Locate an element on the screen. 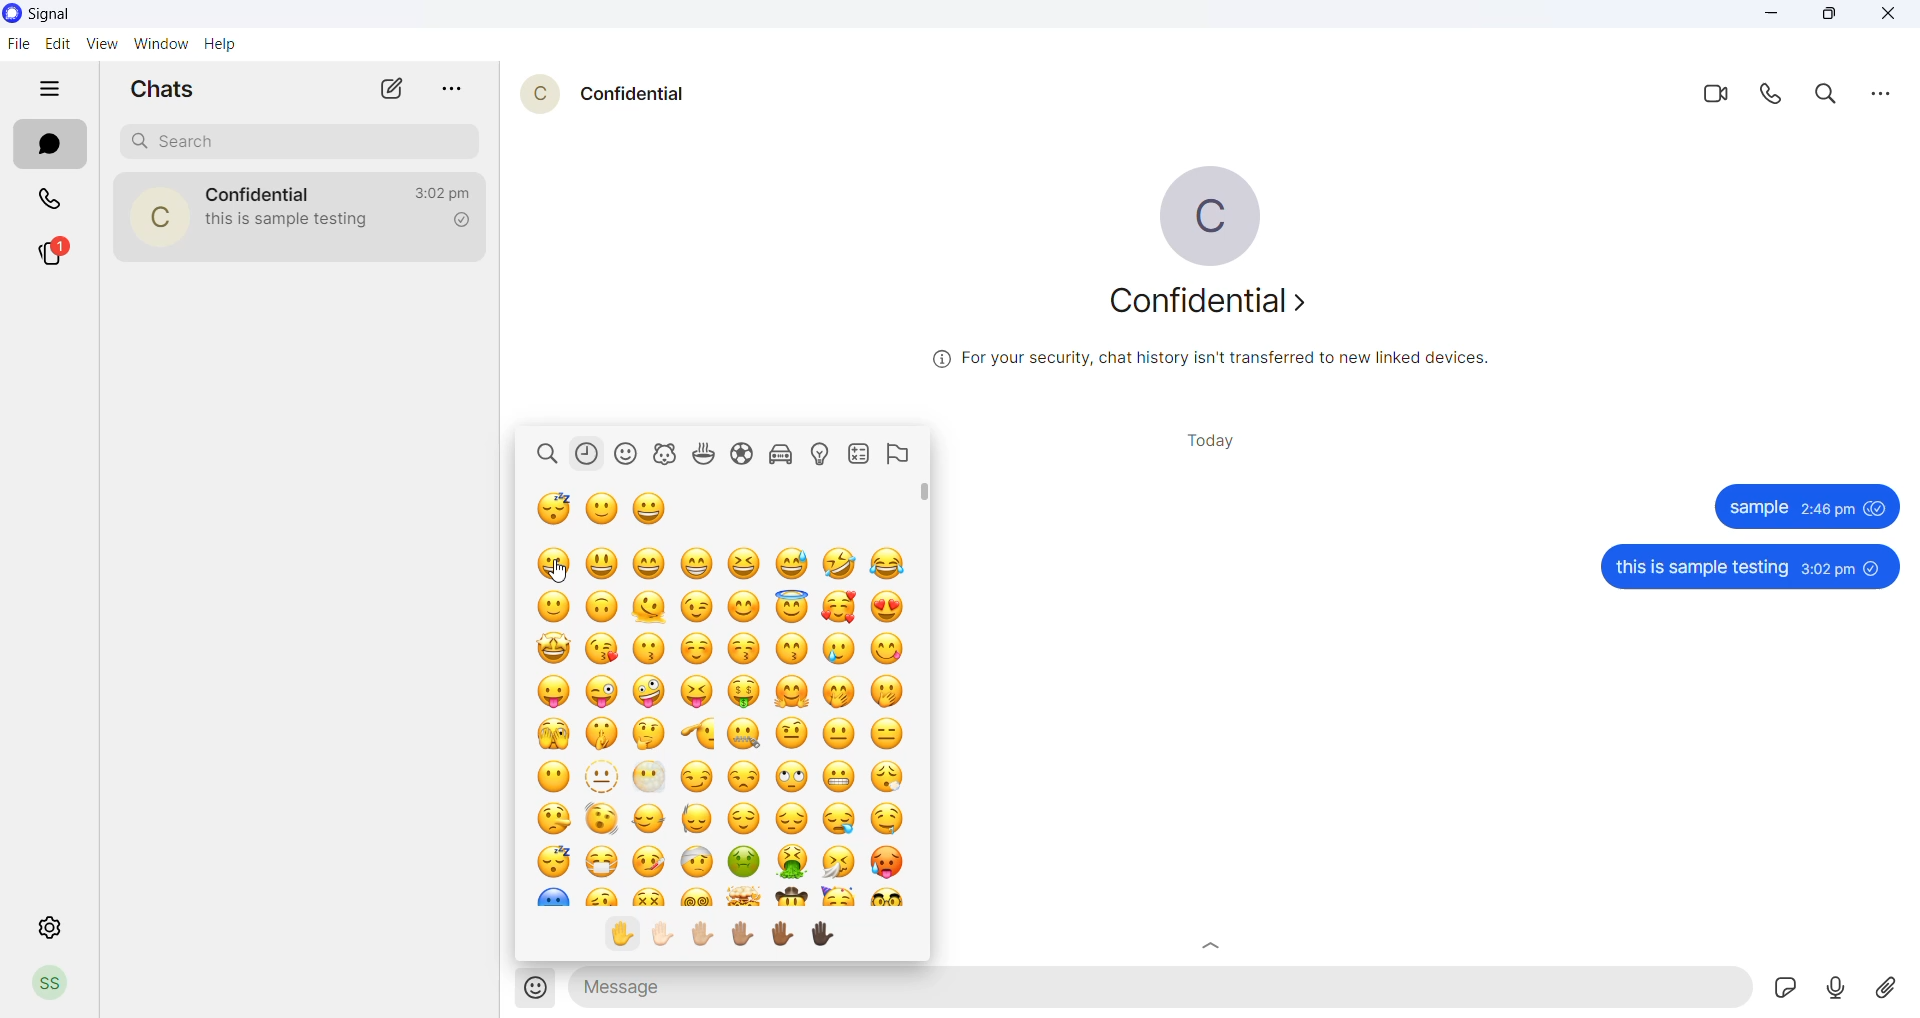 The width and height of the screenshot is (1920, 1018). seen is located at coordinates (1876, 508).